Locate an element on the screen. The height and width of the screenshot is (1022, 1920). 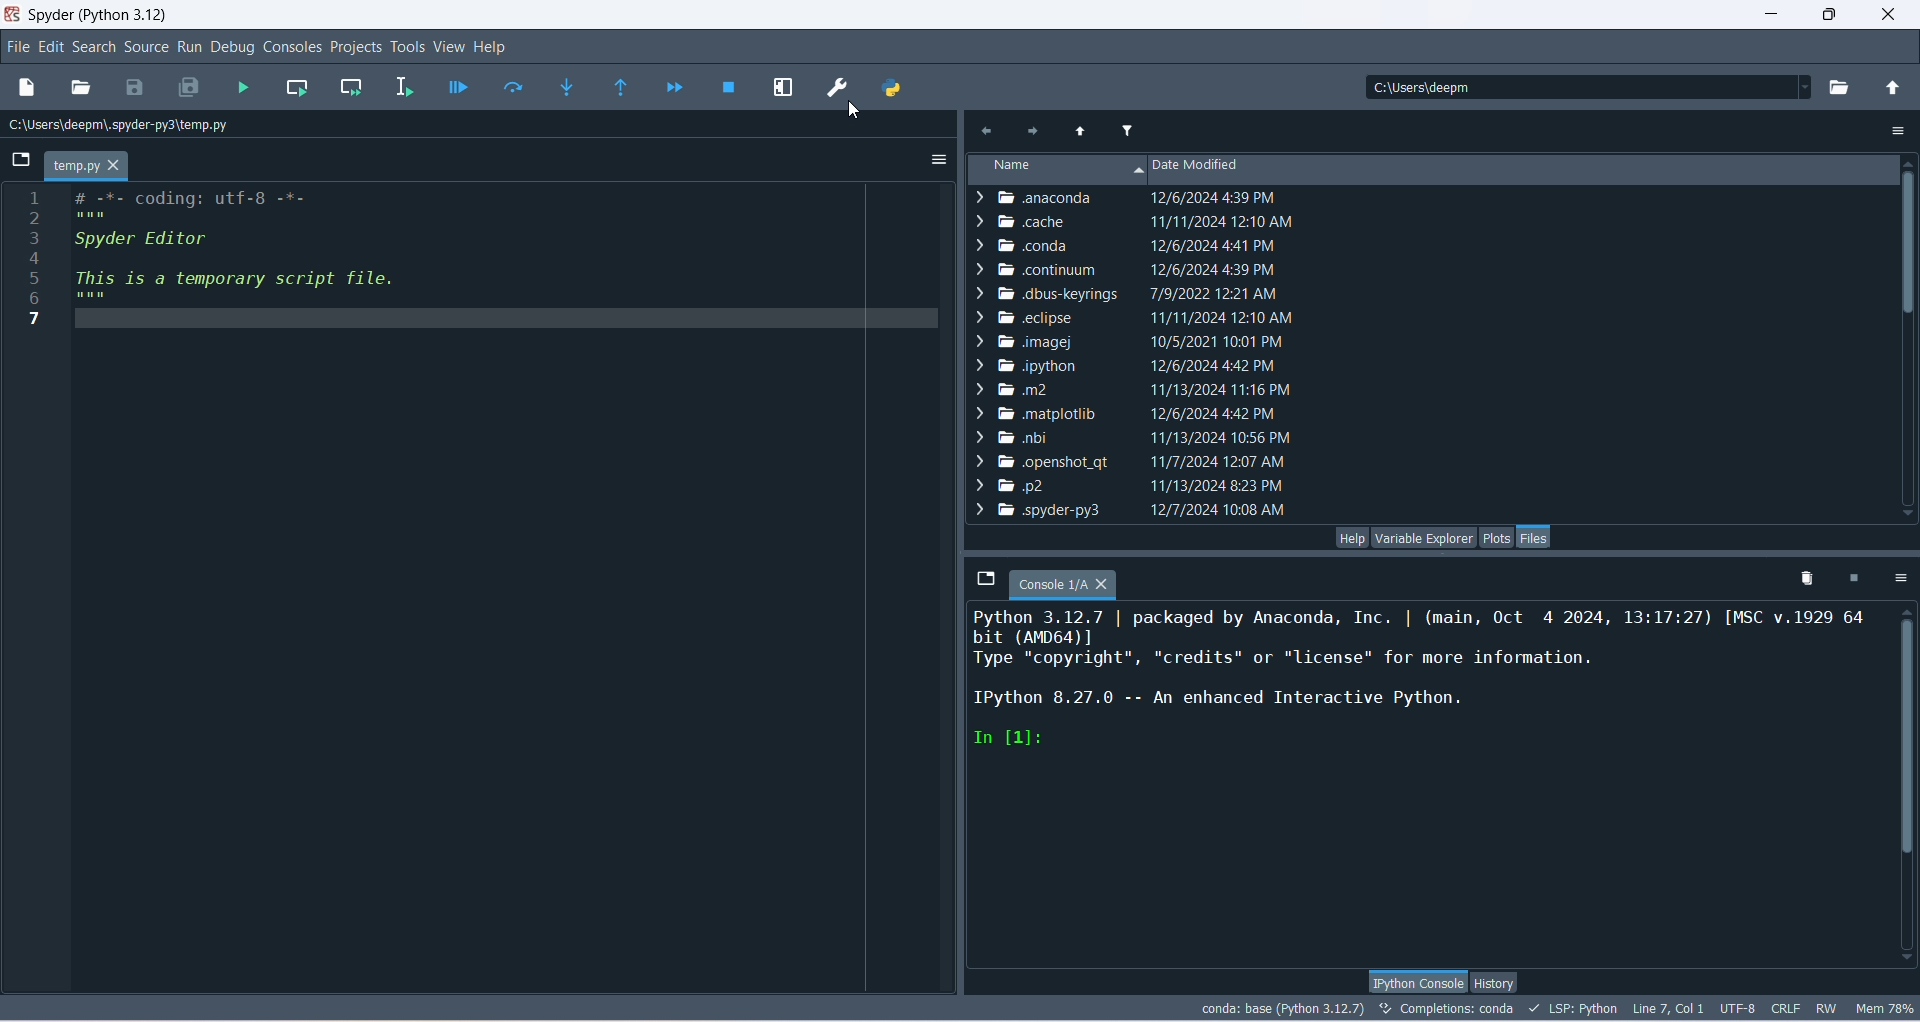
edit is located at coordinates (49, 47).